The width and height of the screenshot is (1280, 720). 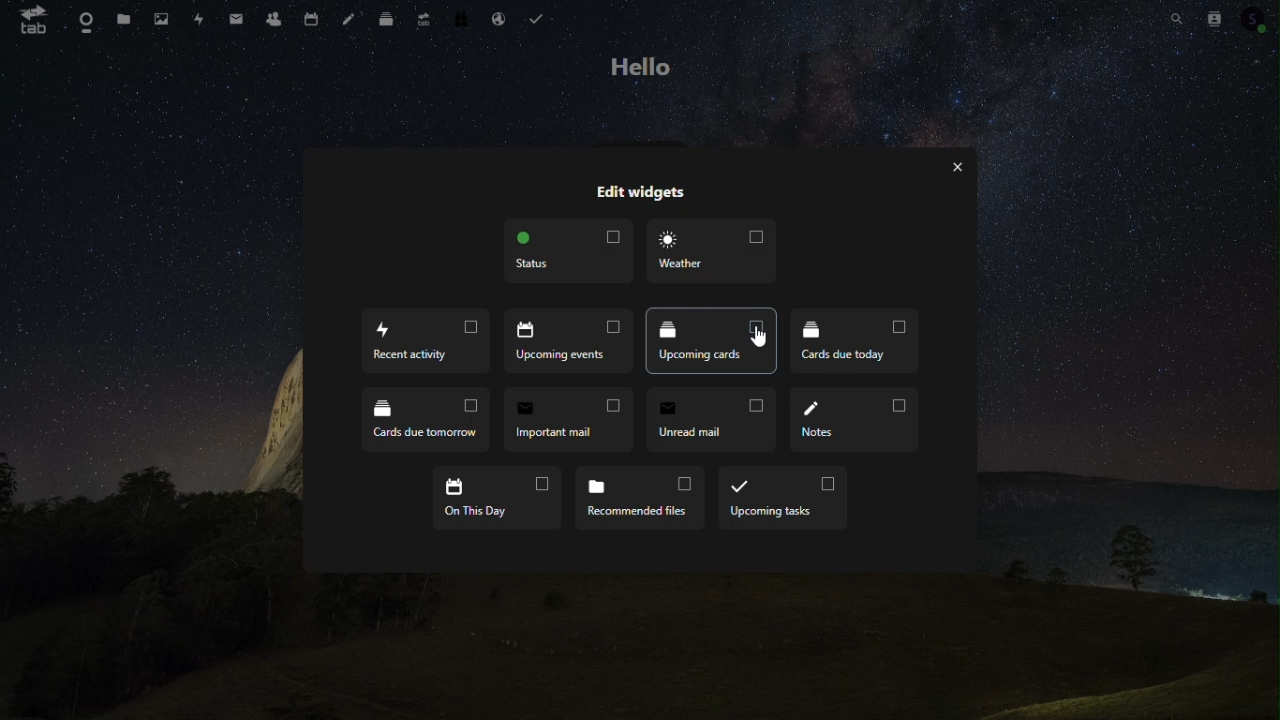 I want to click on Task , so click(x=534, y=15).